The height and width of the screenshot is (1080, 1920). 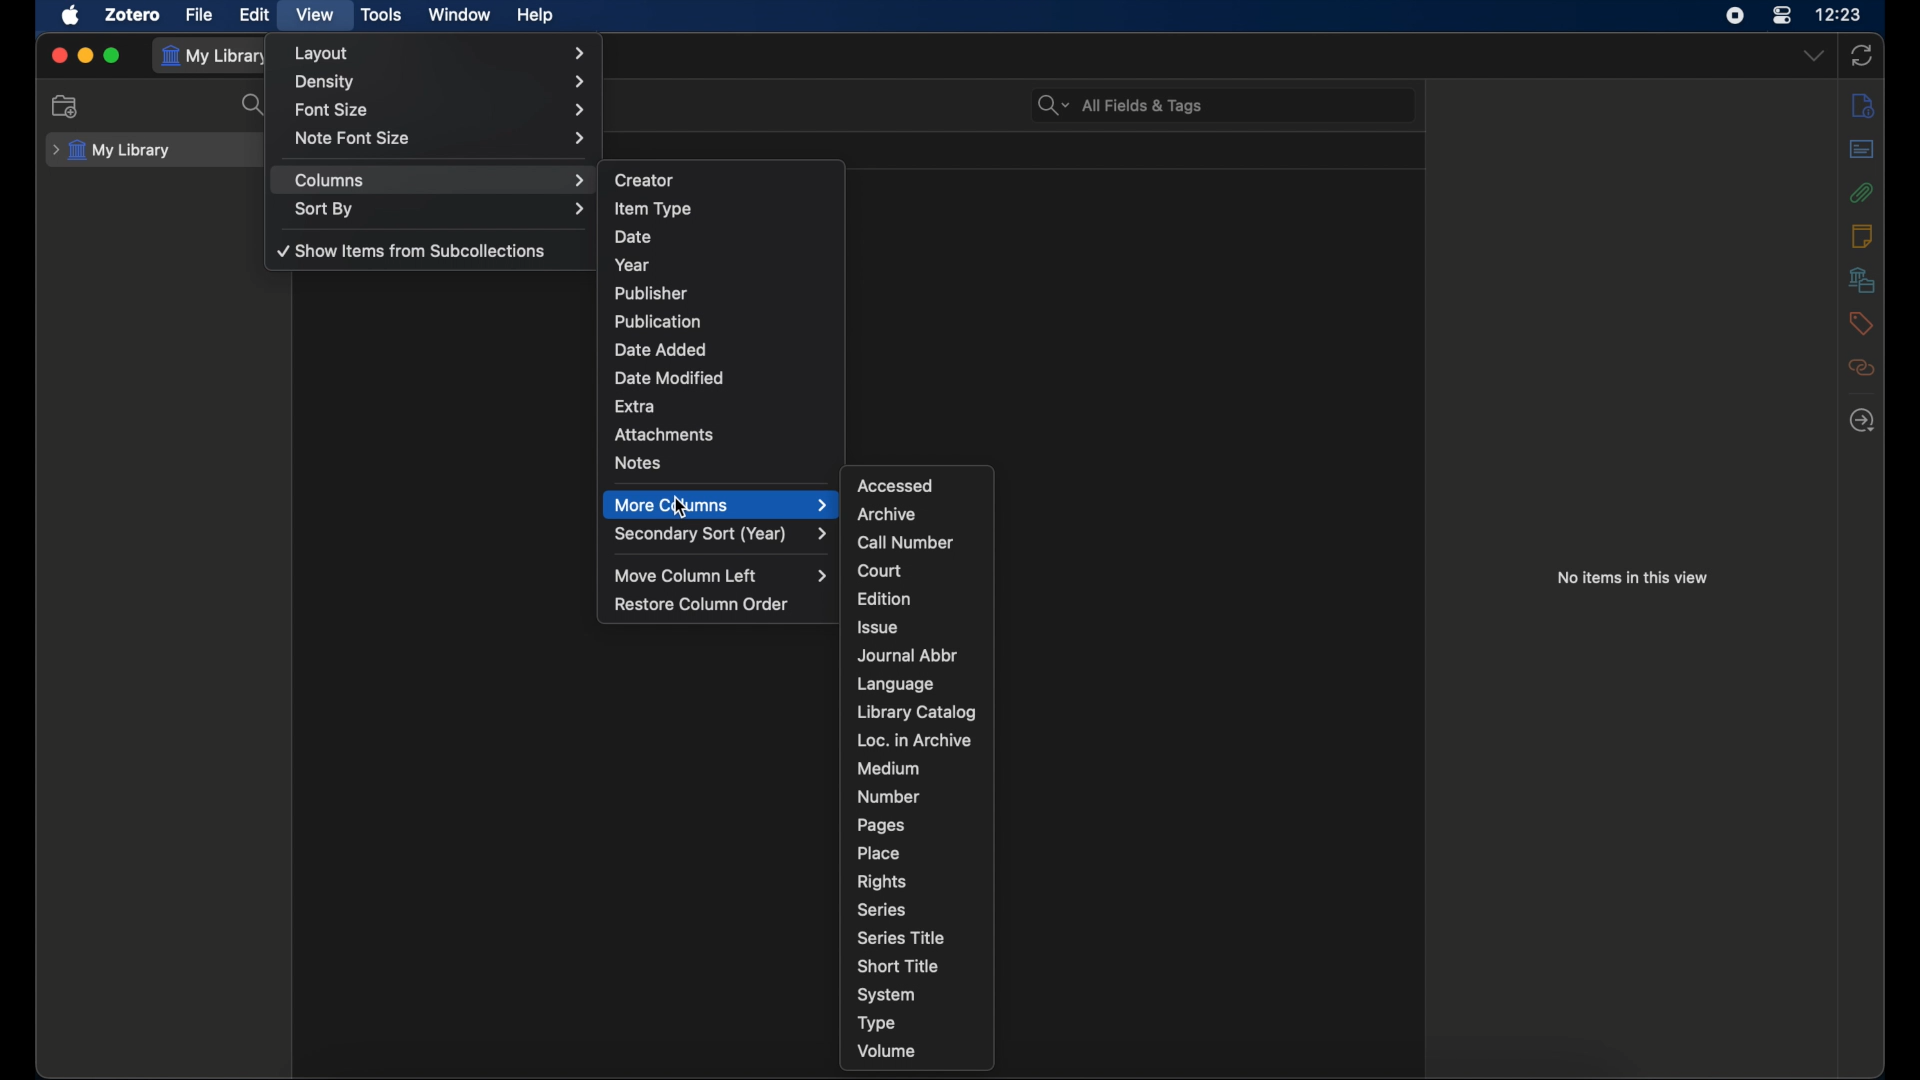 I want to click on language, so click(x=896, y=685).